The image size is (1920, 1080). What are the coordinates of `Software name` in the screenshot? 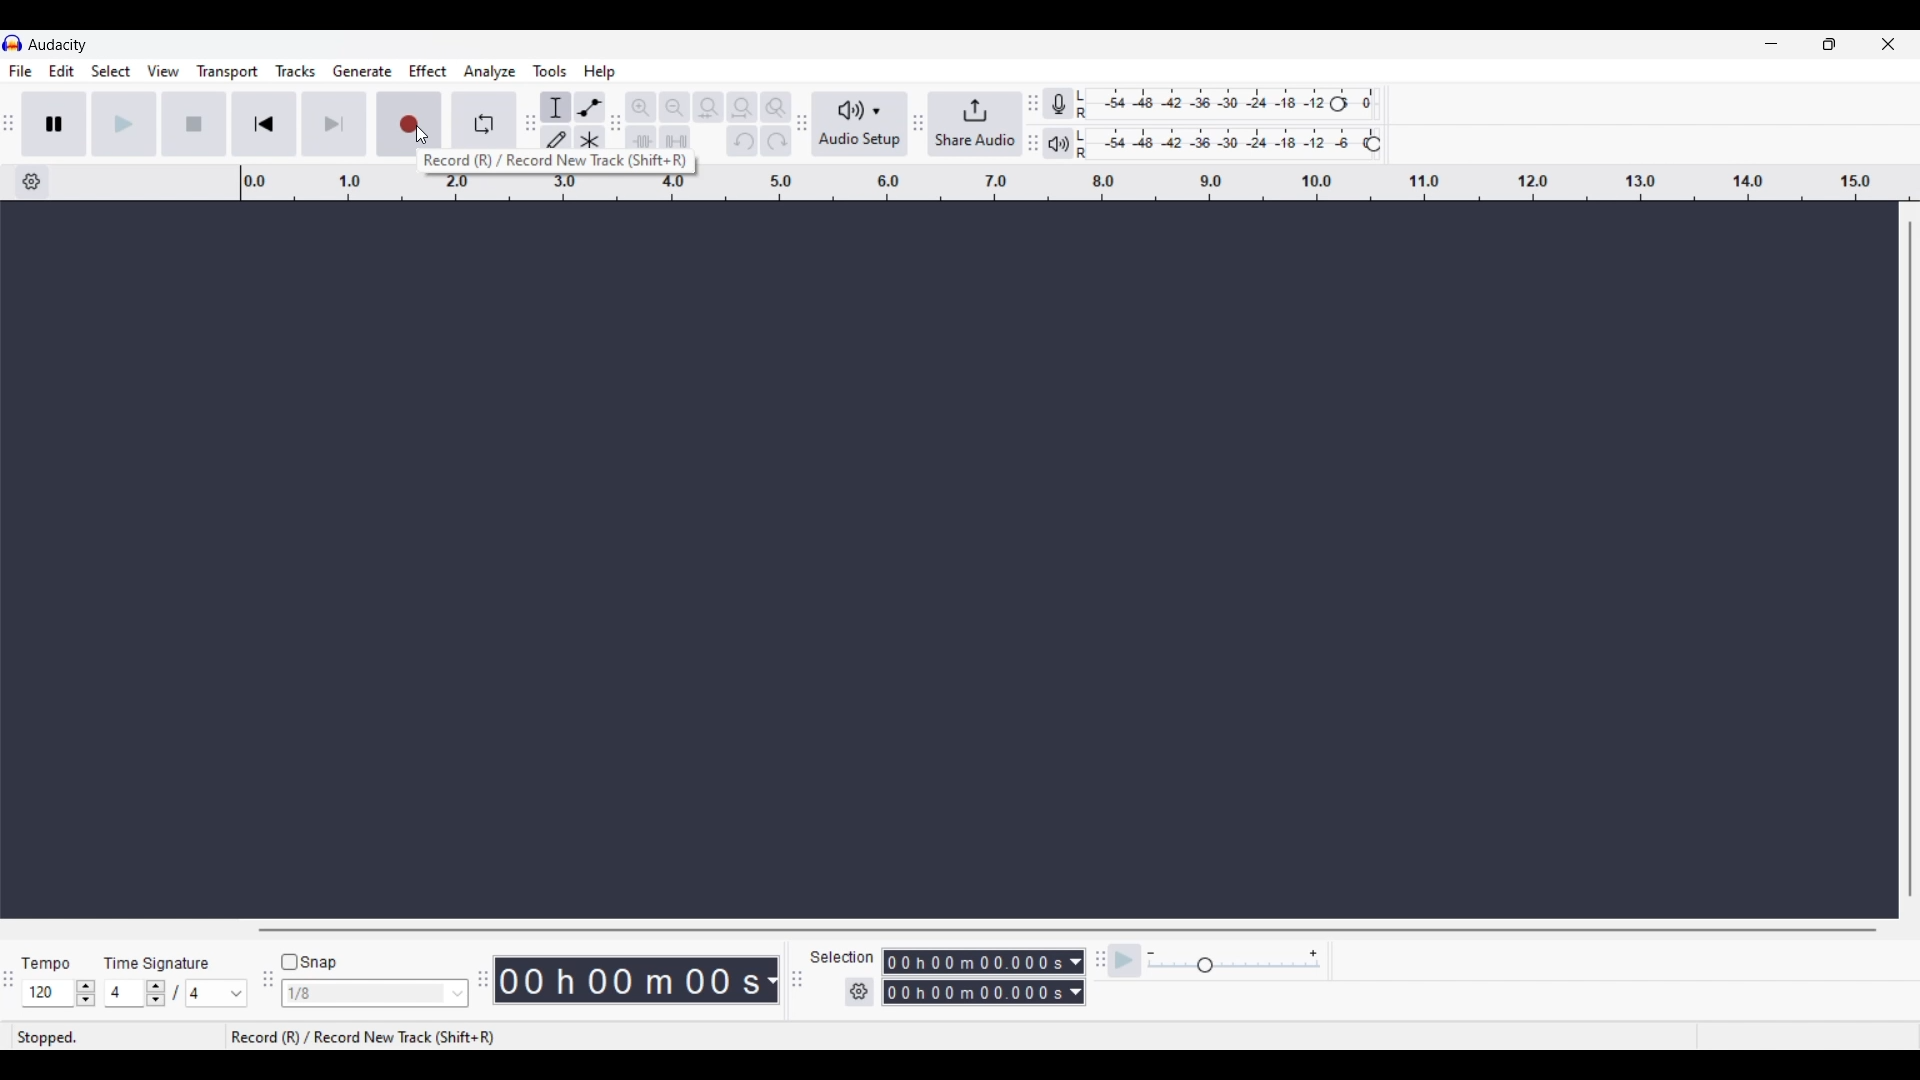 It's located at (59, 45).